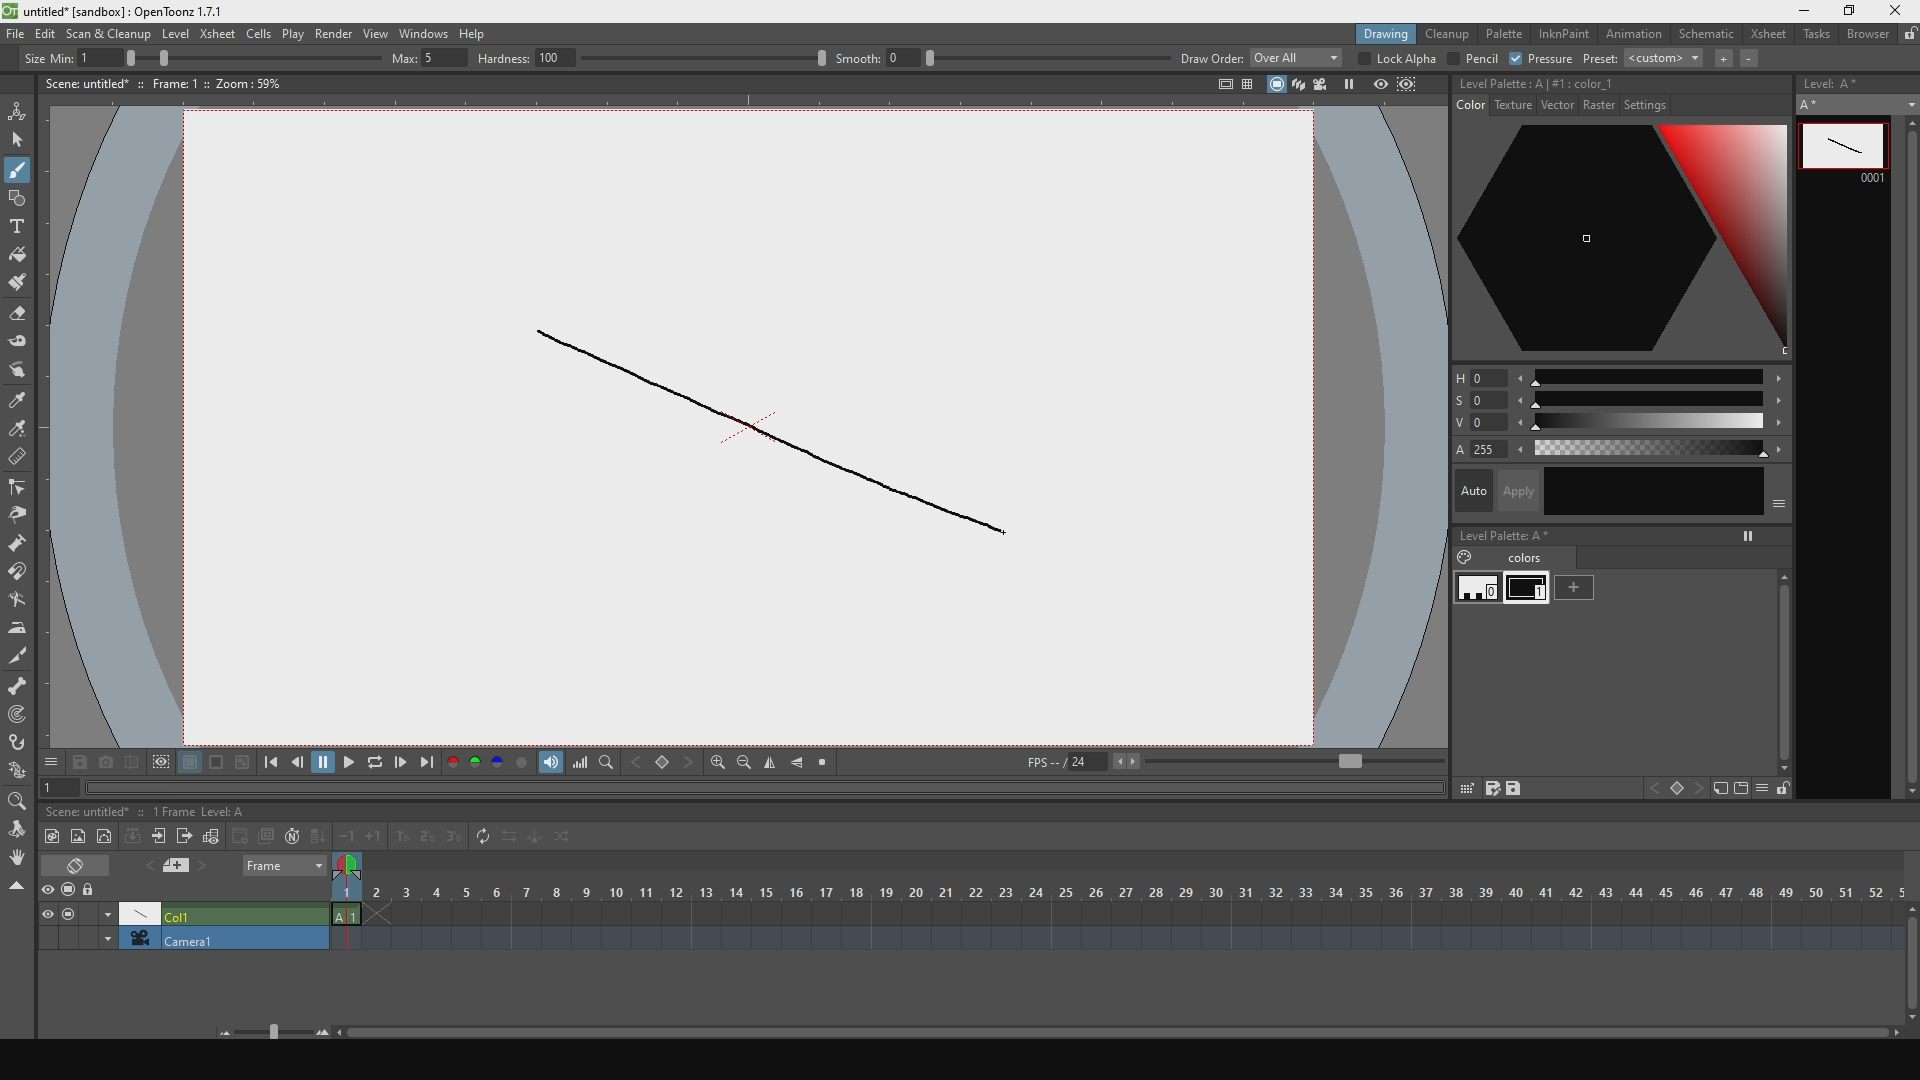 This screenshot has height=1080, width=1920. I want to click on iron, so click(18, 628).